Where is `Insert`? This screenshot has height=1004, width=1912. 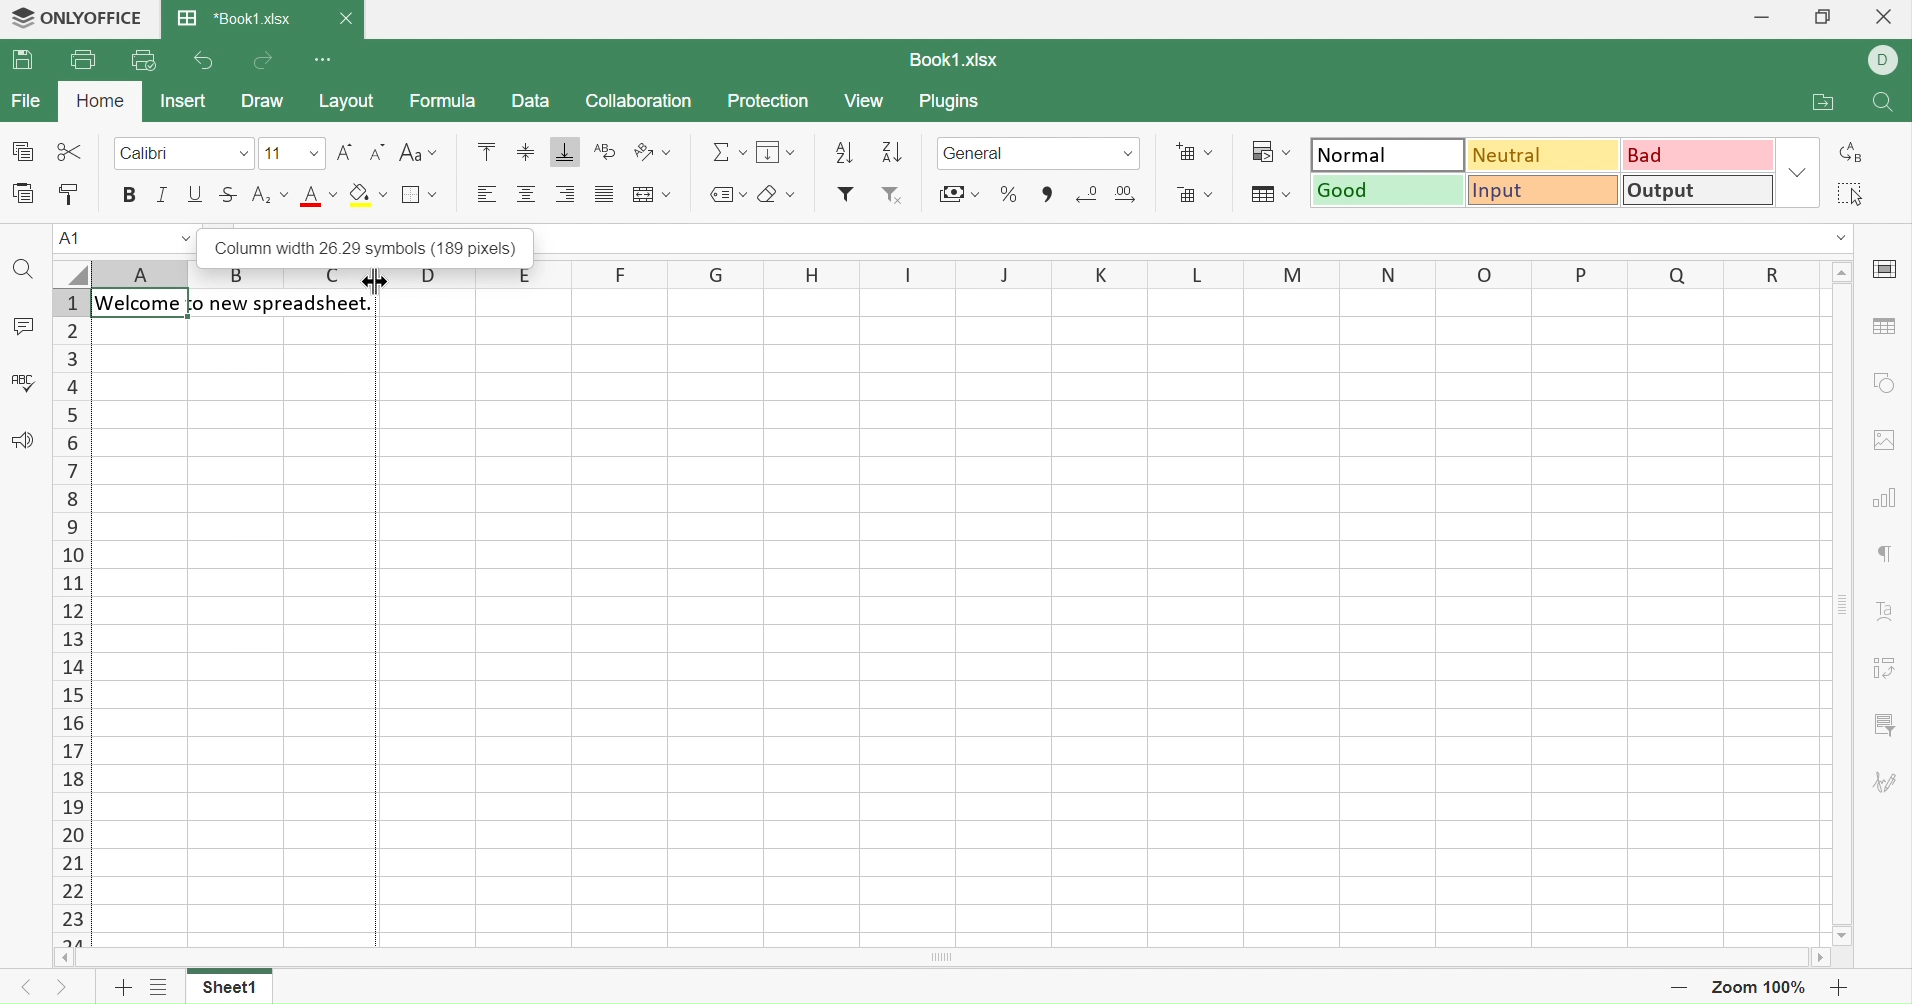
Insert is located at coordinates (187, 100).